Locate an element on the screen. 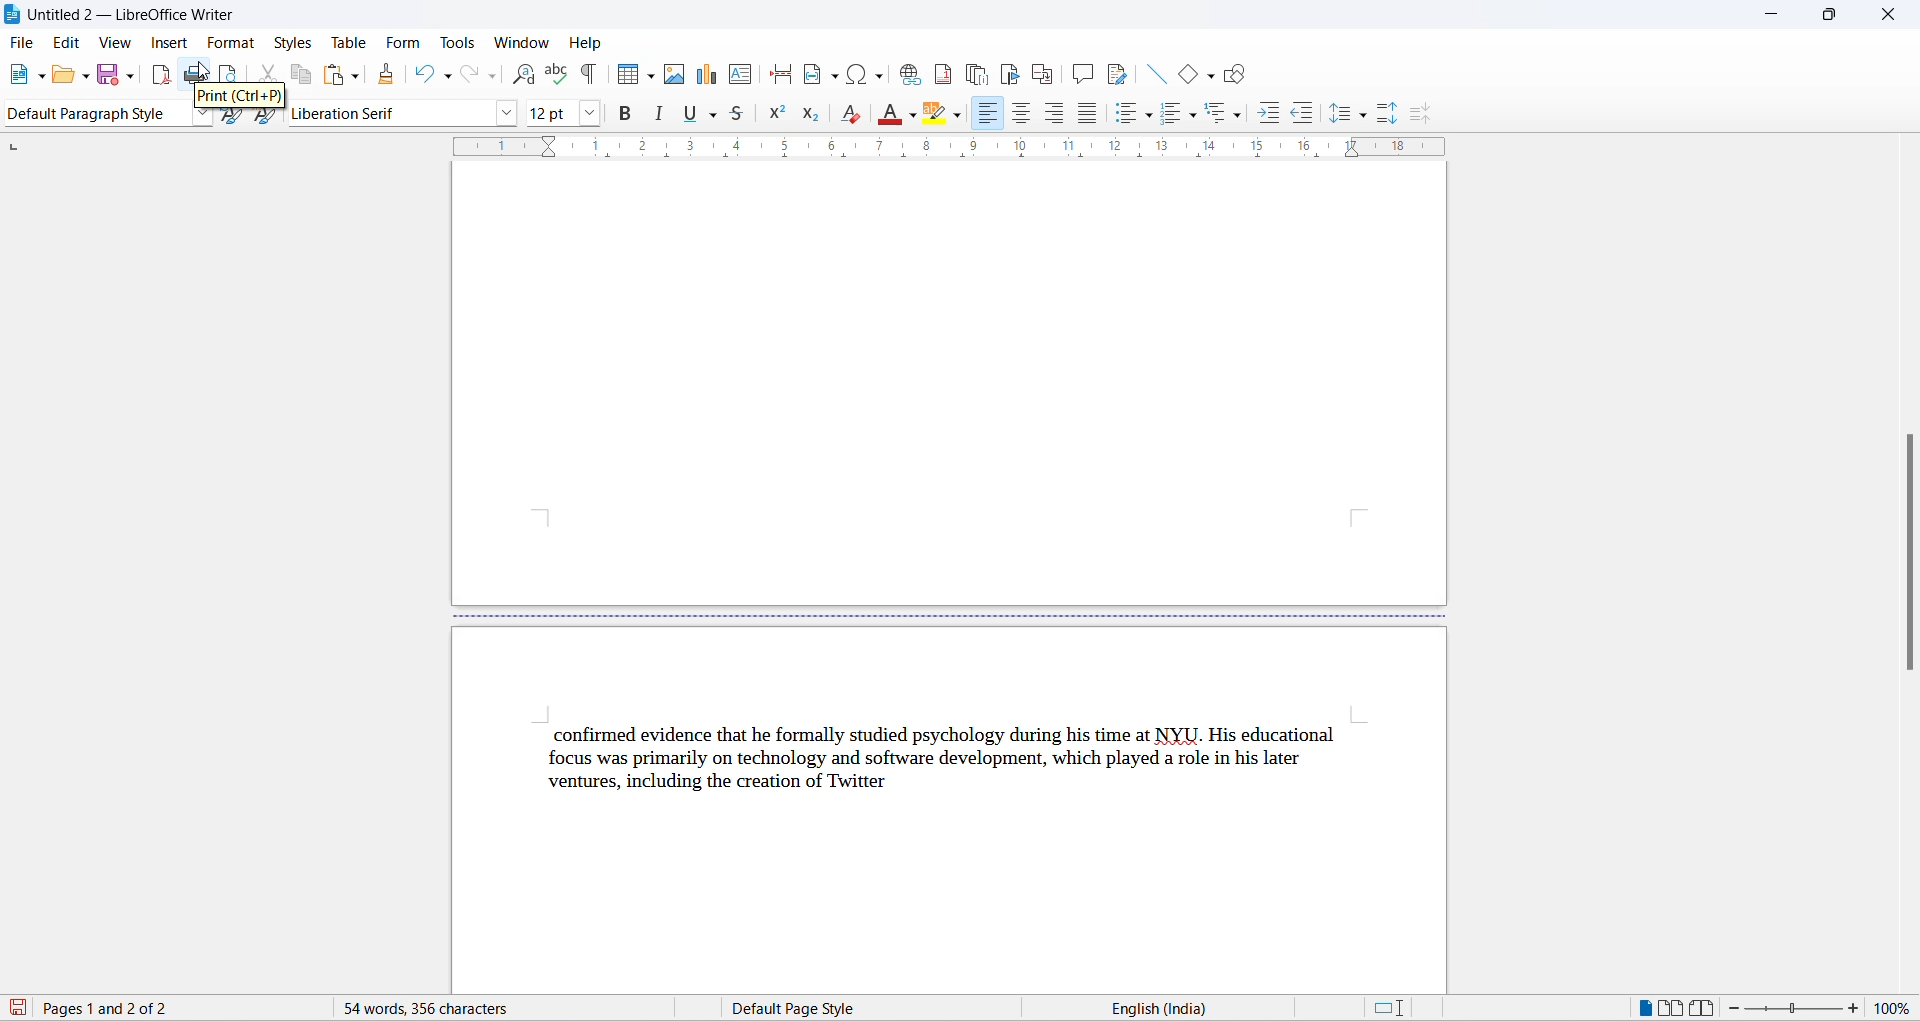 The image size is (1920, 1022). font color options is located at coordinates (912, 112).